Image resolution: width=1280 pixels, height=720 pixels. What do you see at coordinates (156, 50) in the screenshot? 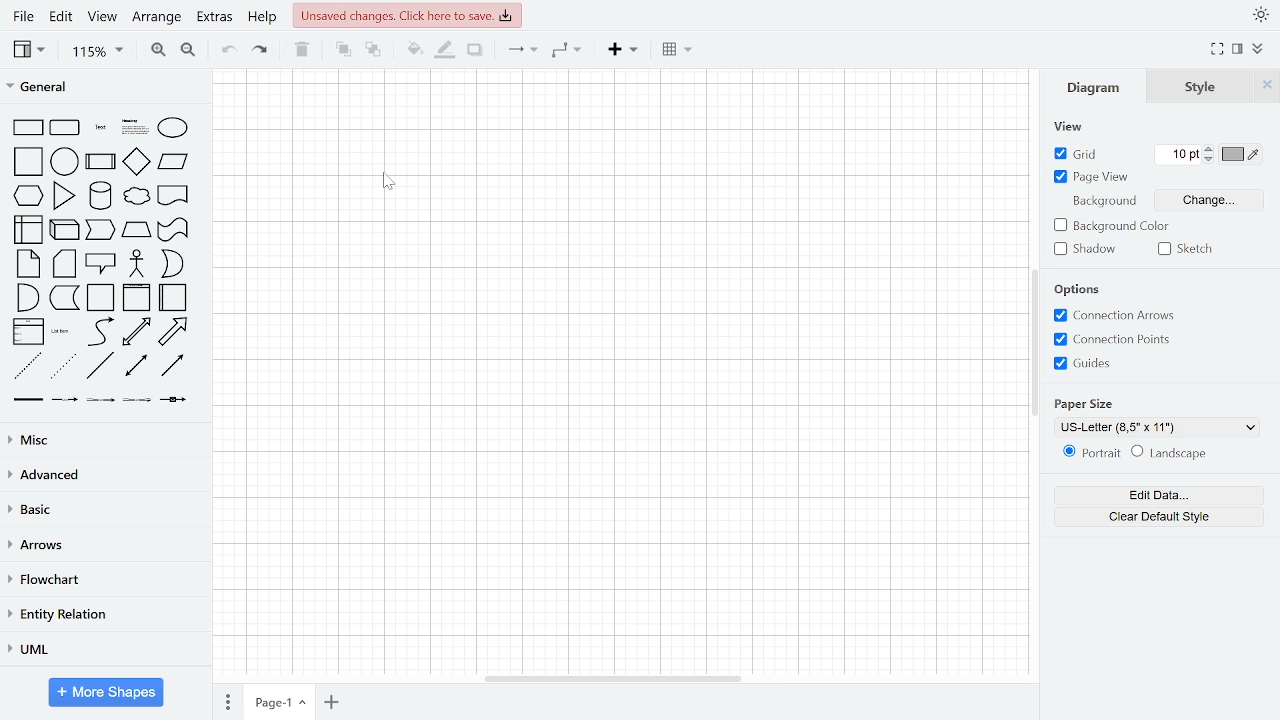
I see `zoom in` at bounding box center [156, 50].